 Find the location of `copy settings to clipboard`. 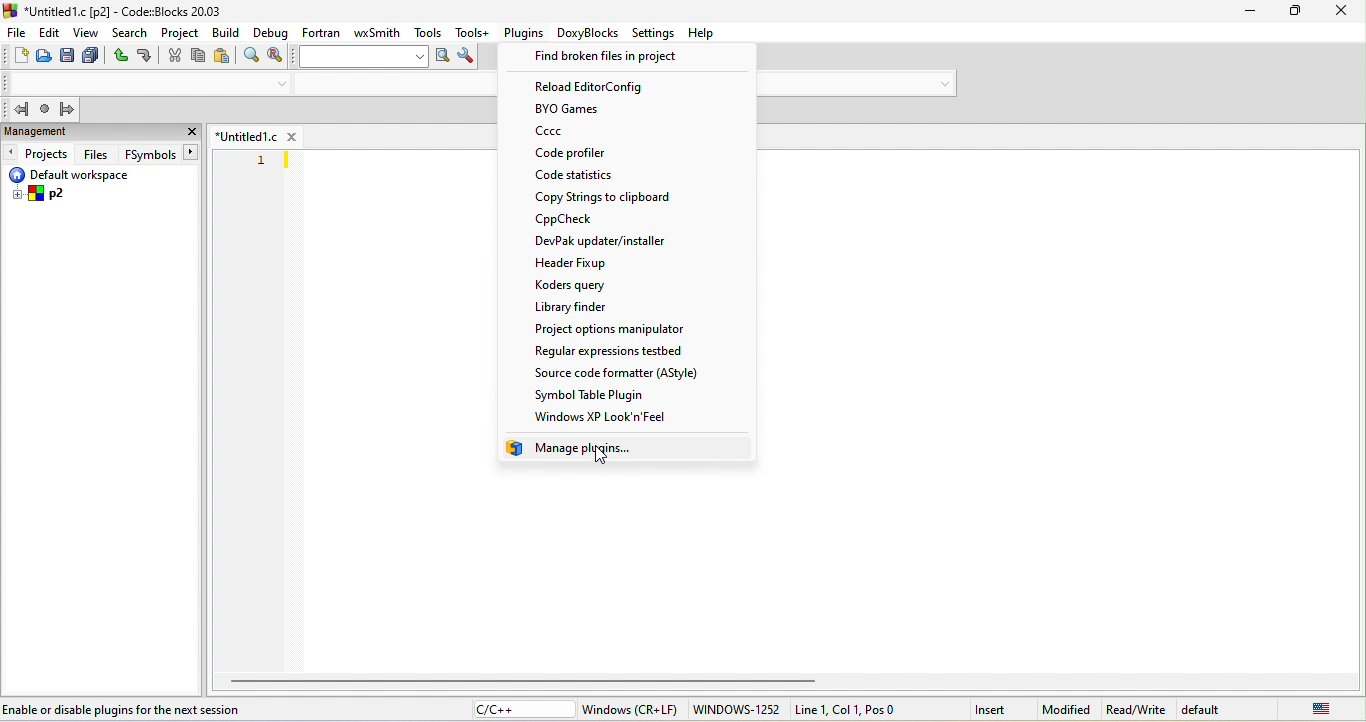

copy settings to clipboard is located at coordinates (605, 198).